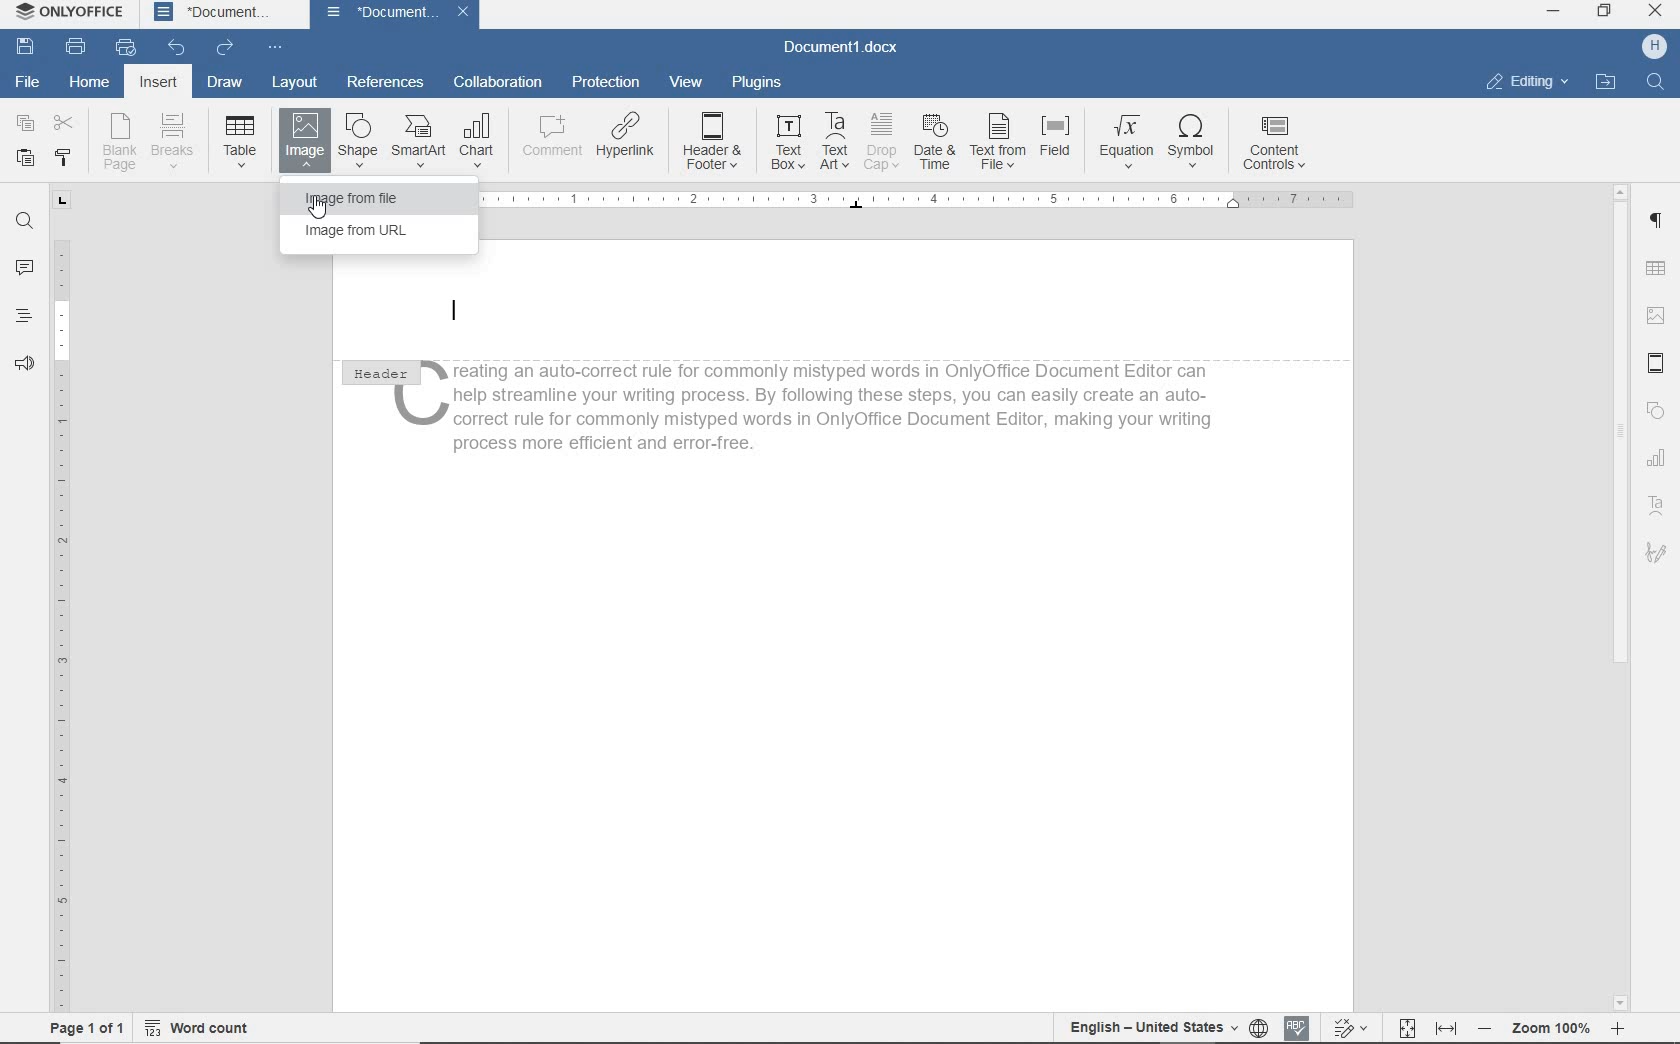  Describe the element at coordinates (319, 209) in the screenshot. I see `Cursor` at that location.